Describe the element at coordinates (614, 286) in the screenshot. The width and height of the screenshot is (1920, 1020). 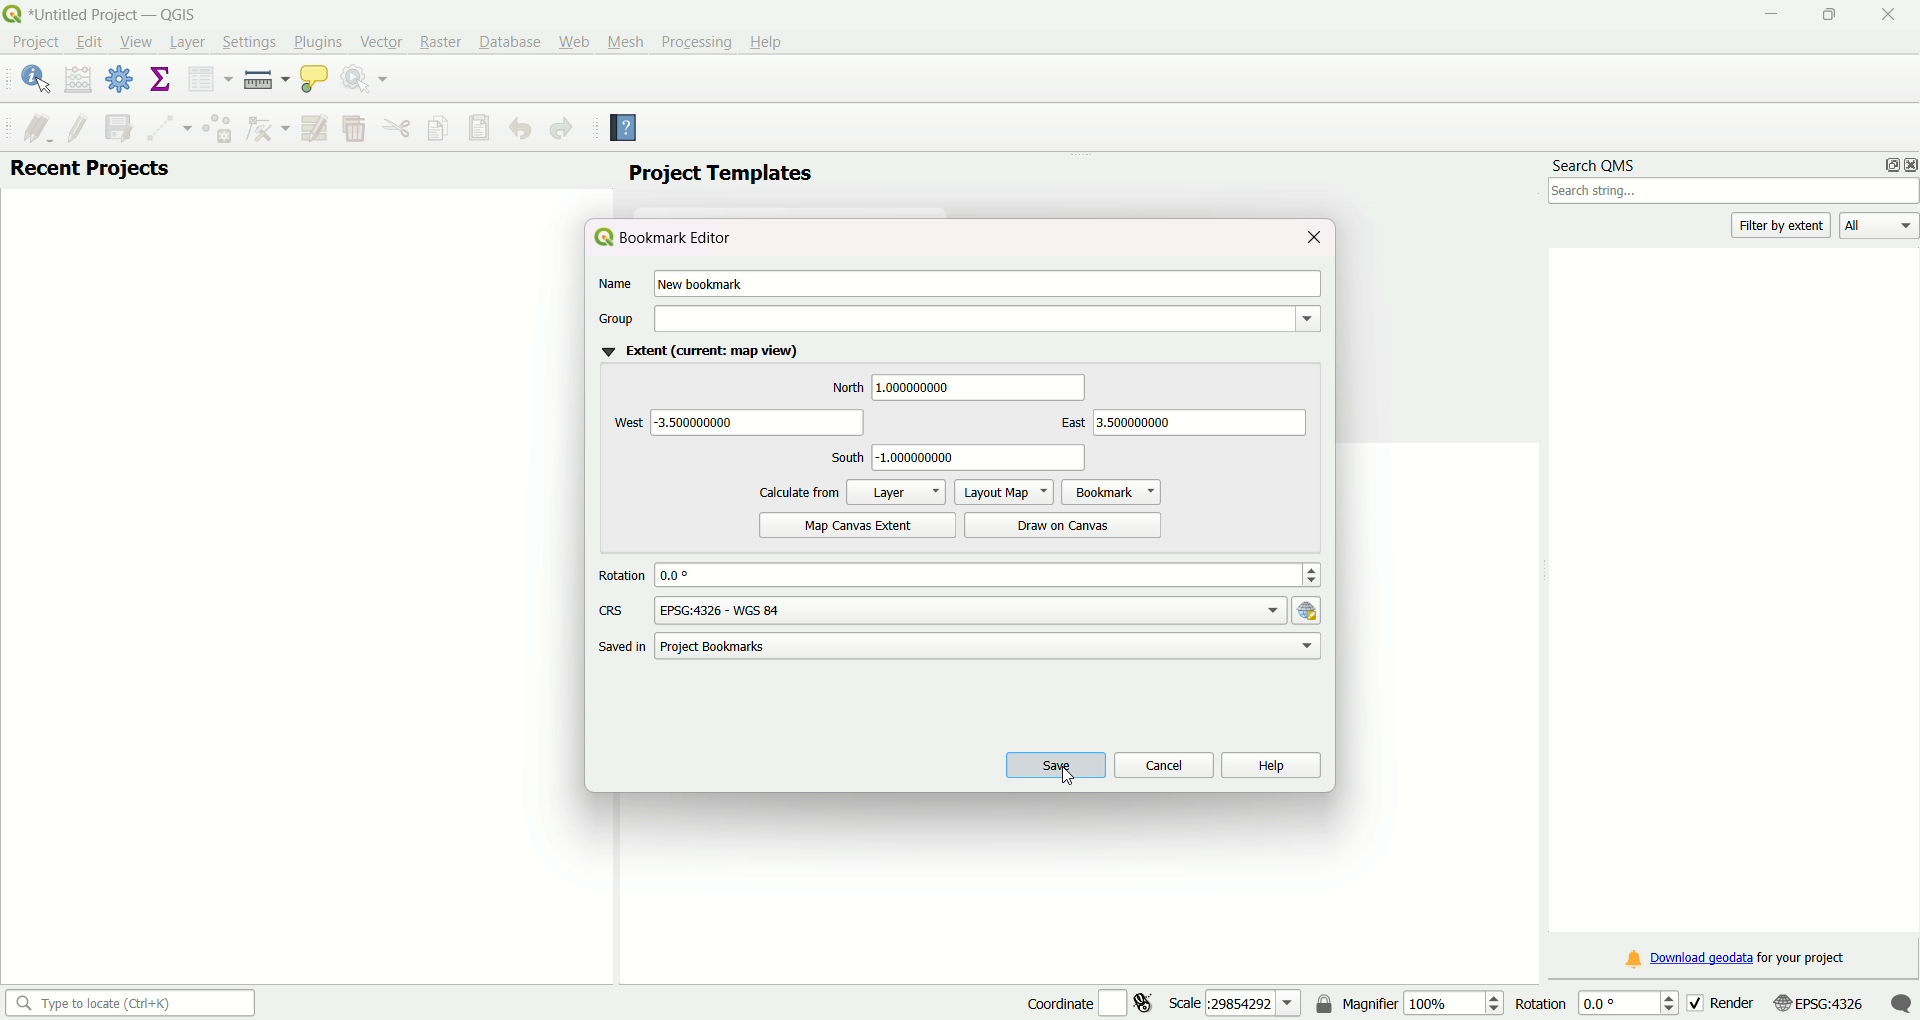
I see `Name` at that location.